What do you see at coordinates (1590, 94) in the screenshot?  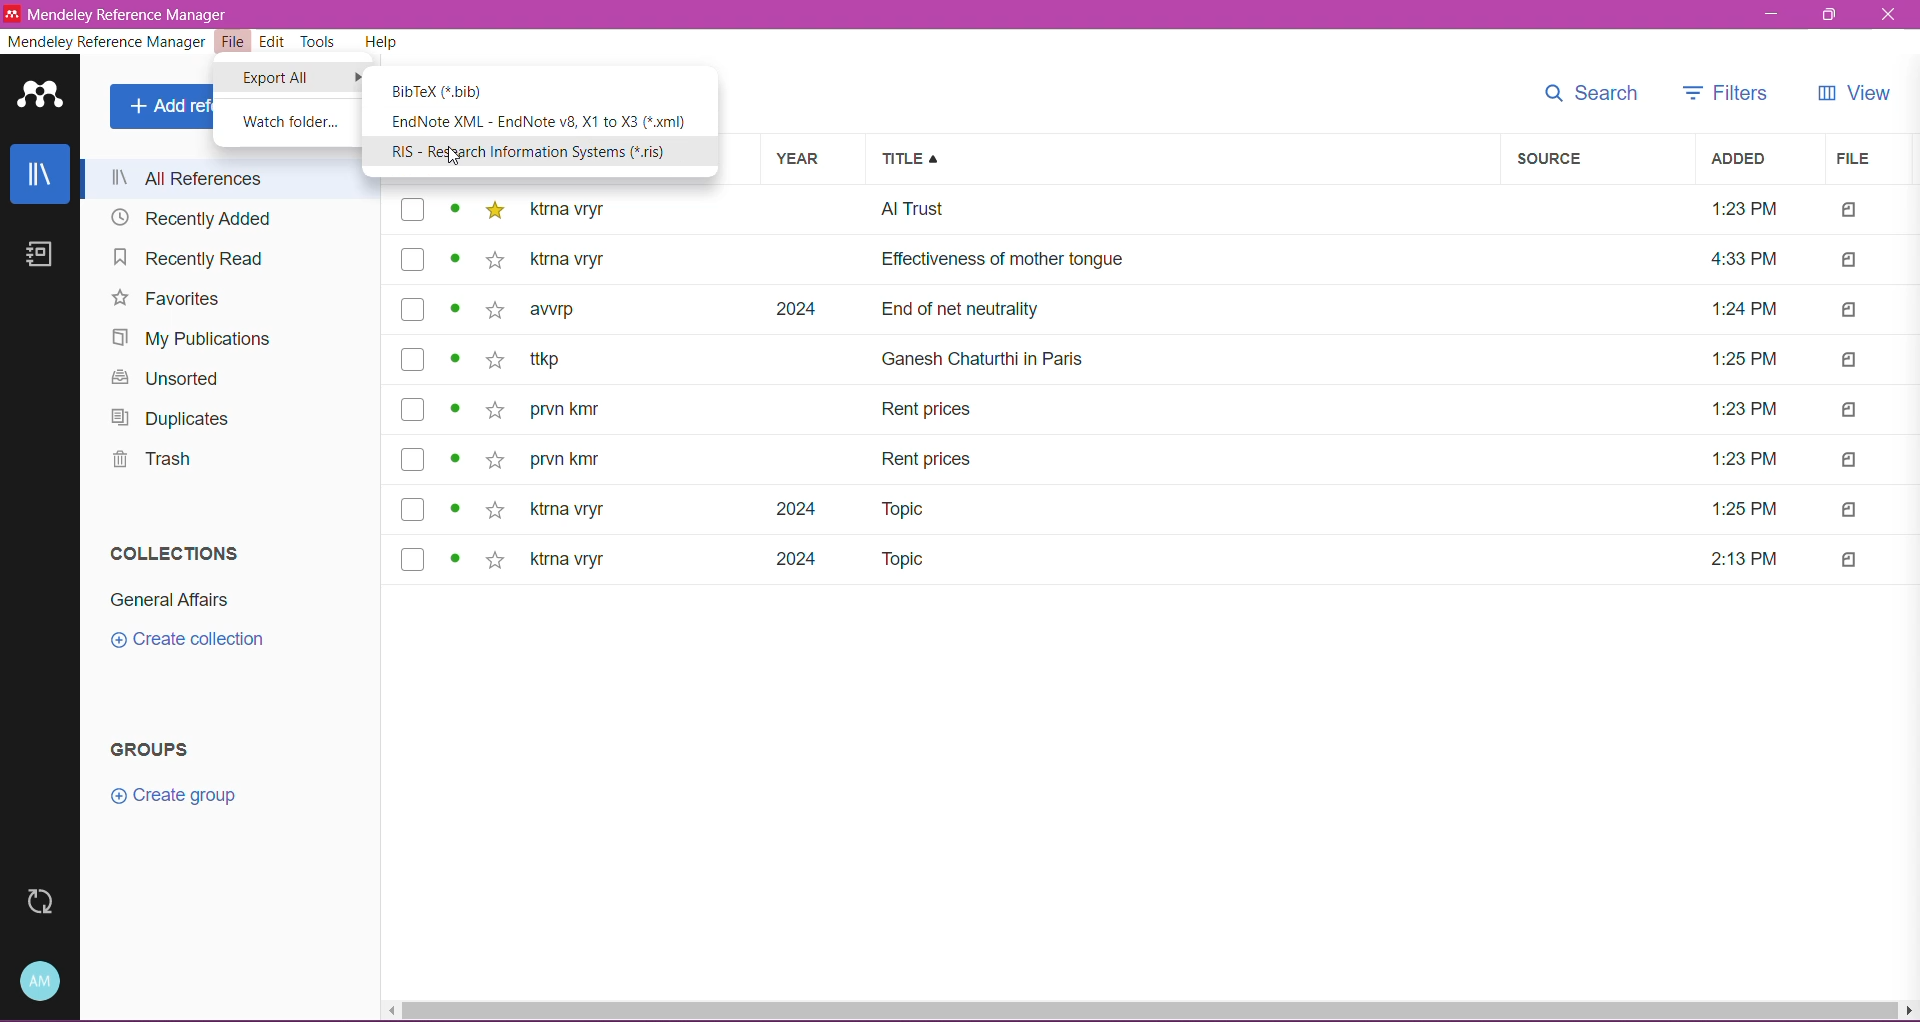 I see `Search` at bounding box center [1590, 94].